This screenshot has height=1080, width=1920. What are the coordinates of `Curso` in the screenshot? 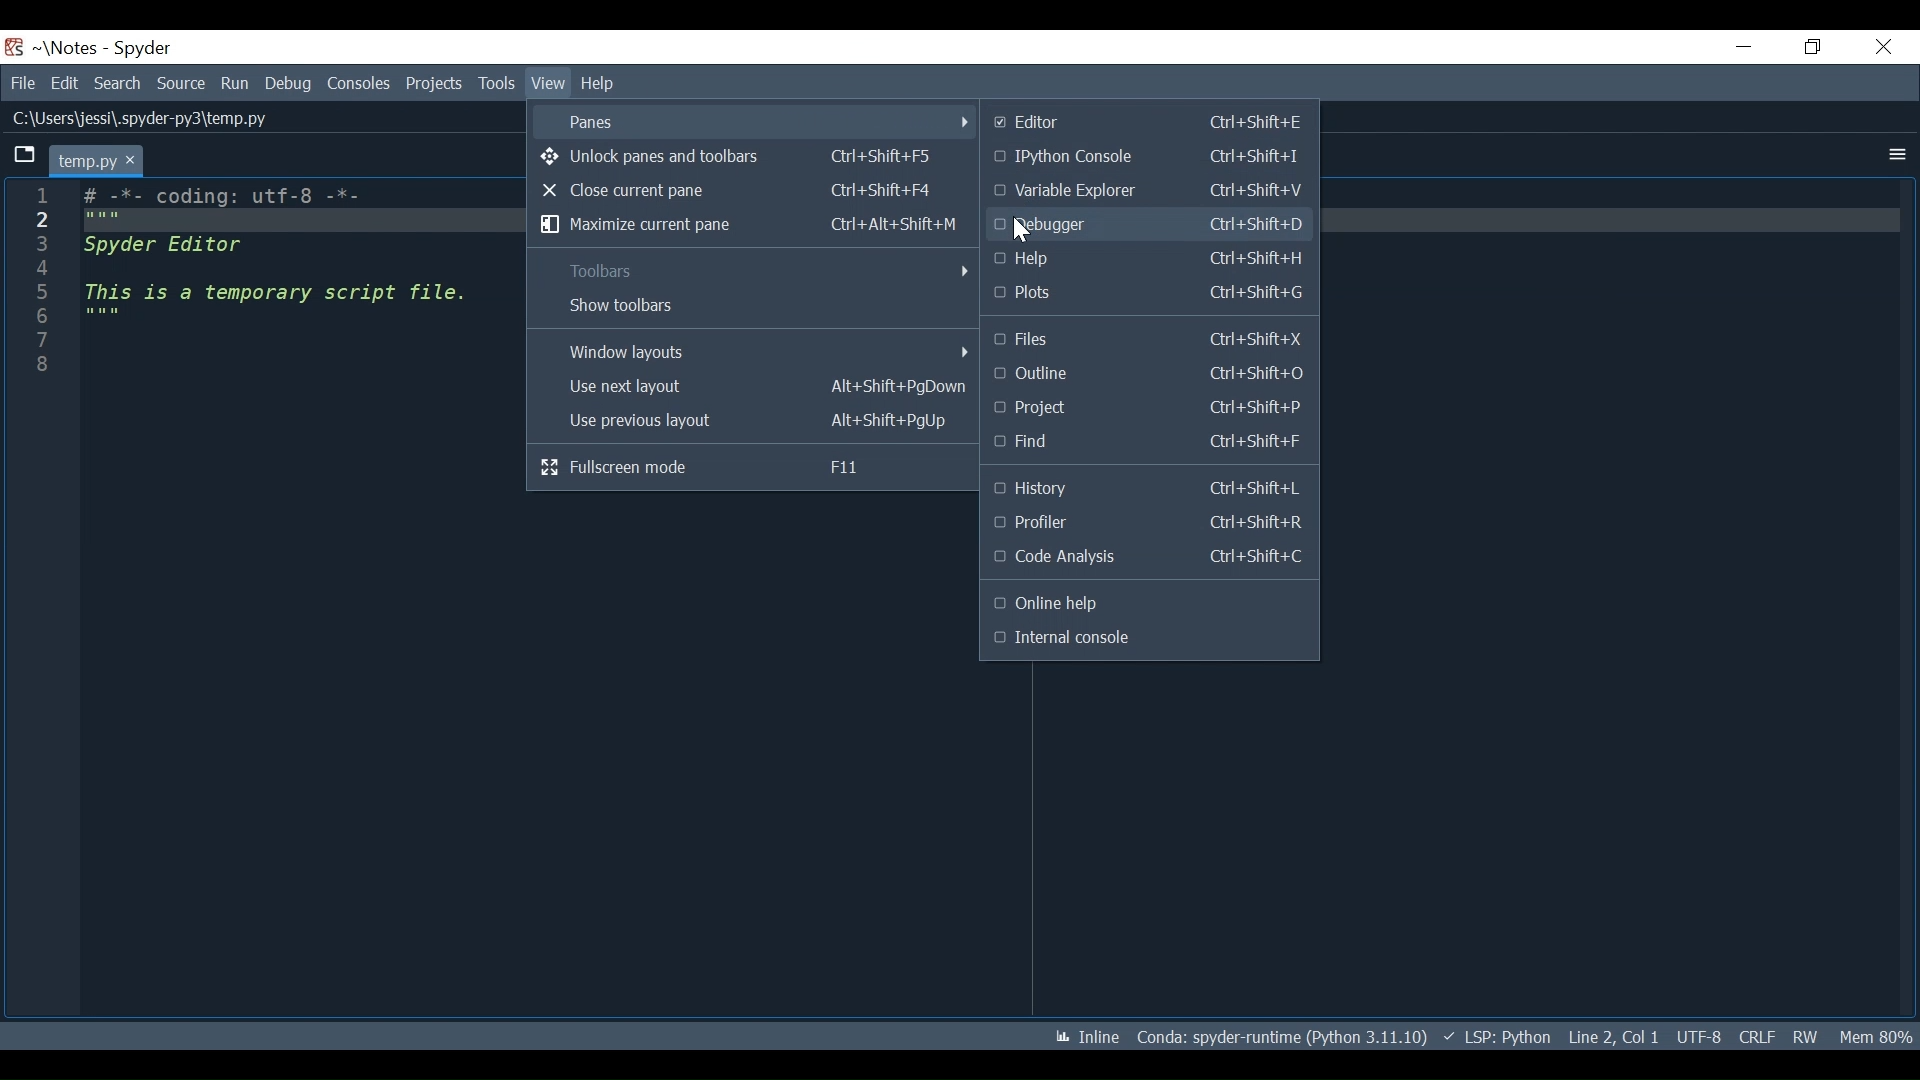 It's located at (1698, 1038).